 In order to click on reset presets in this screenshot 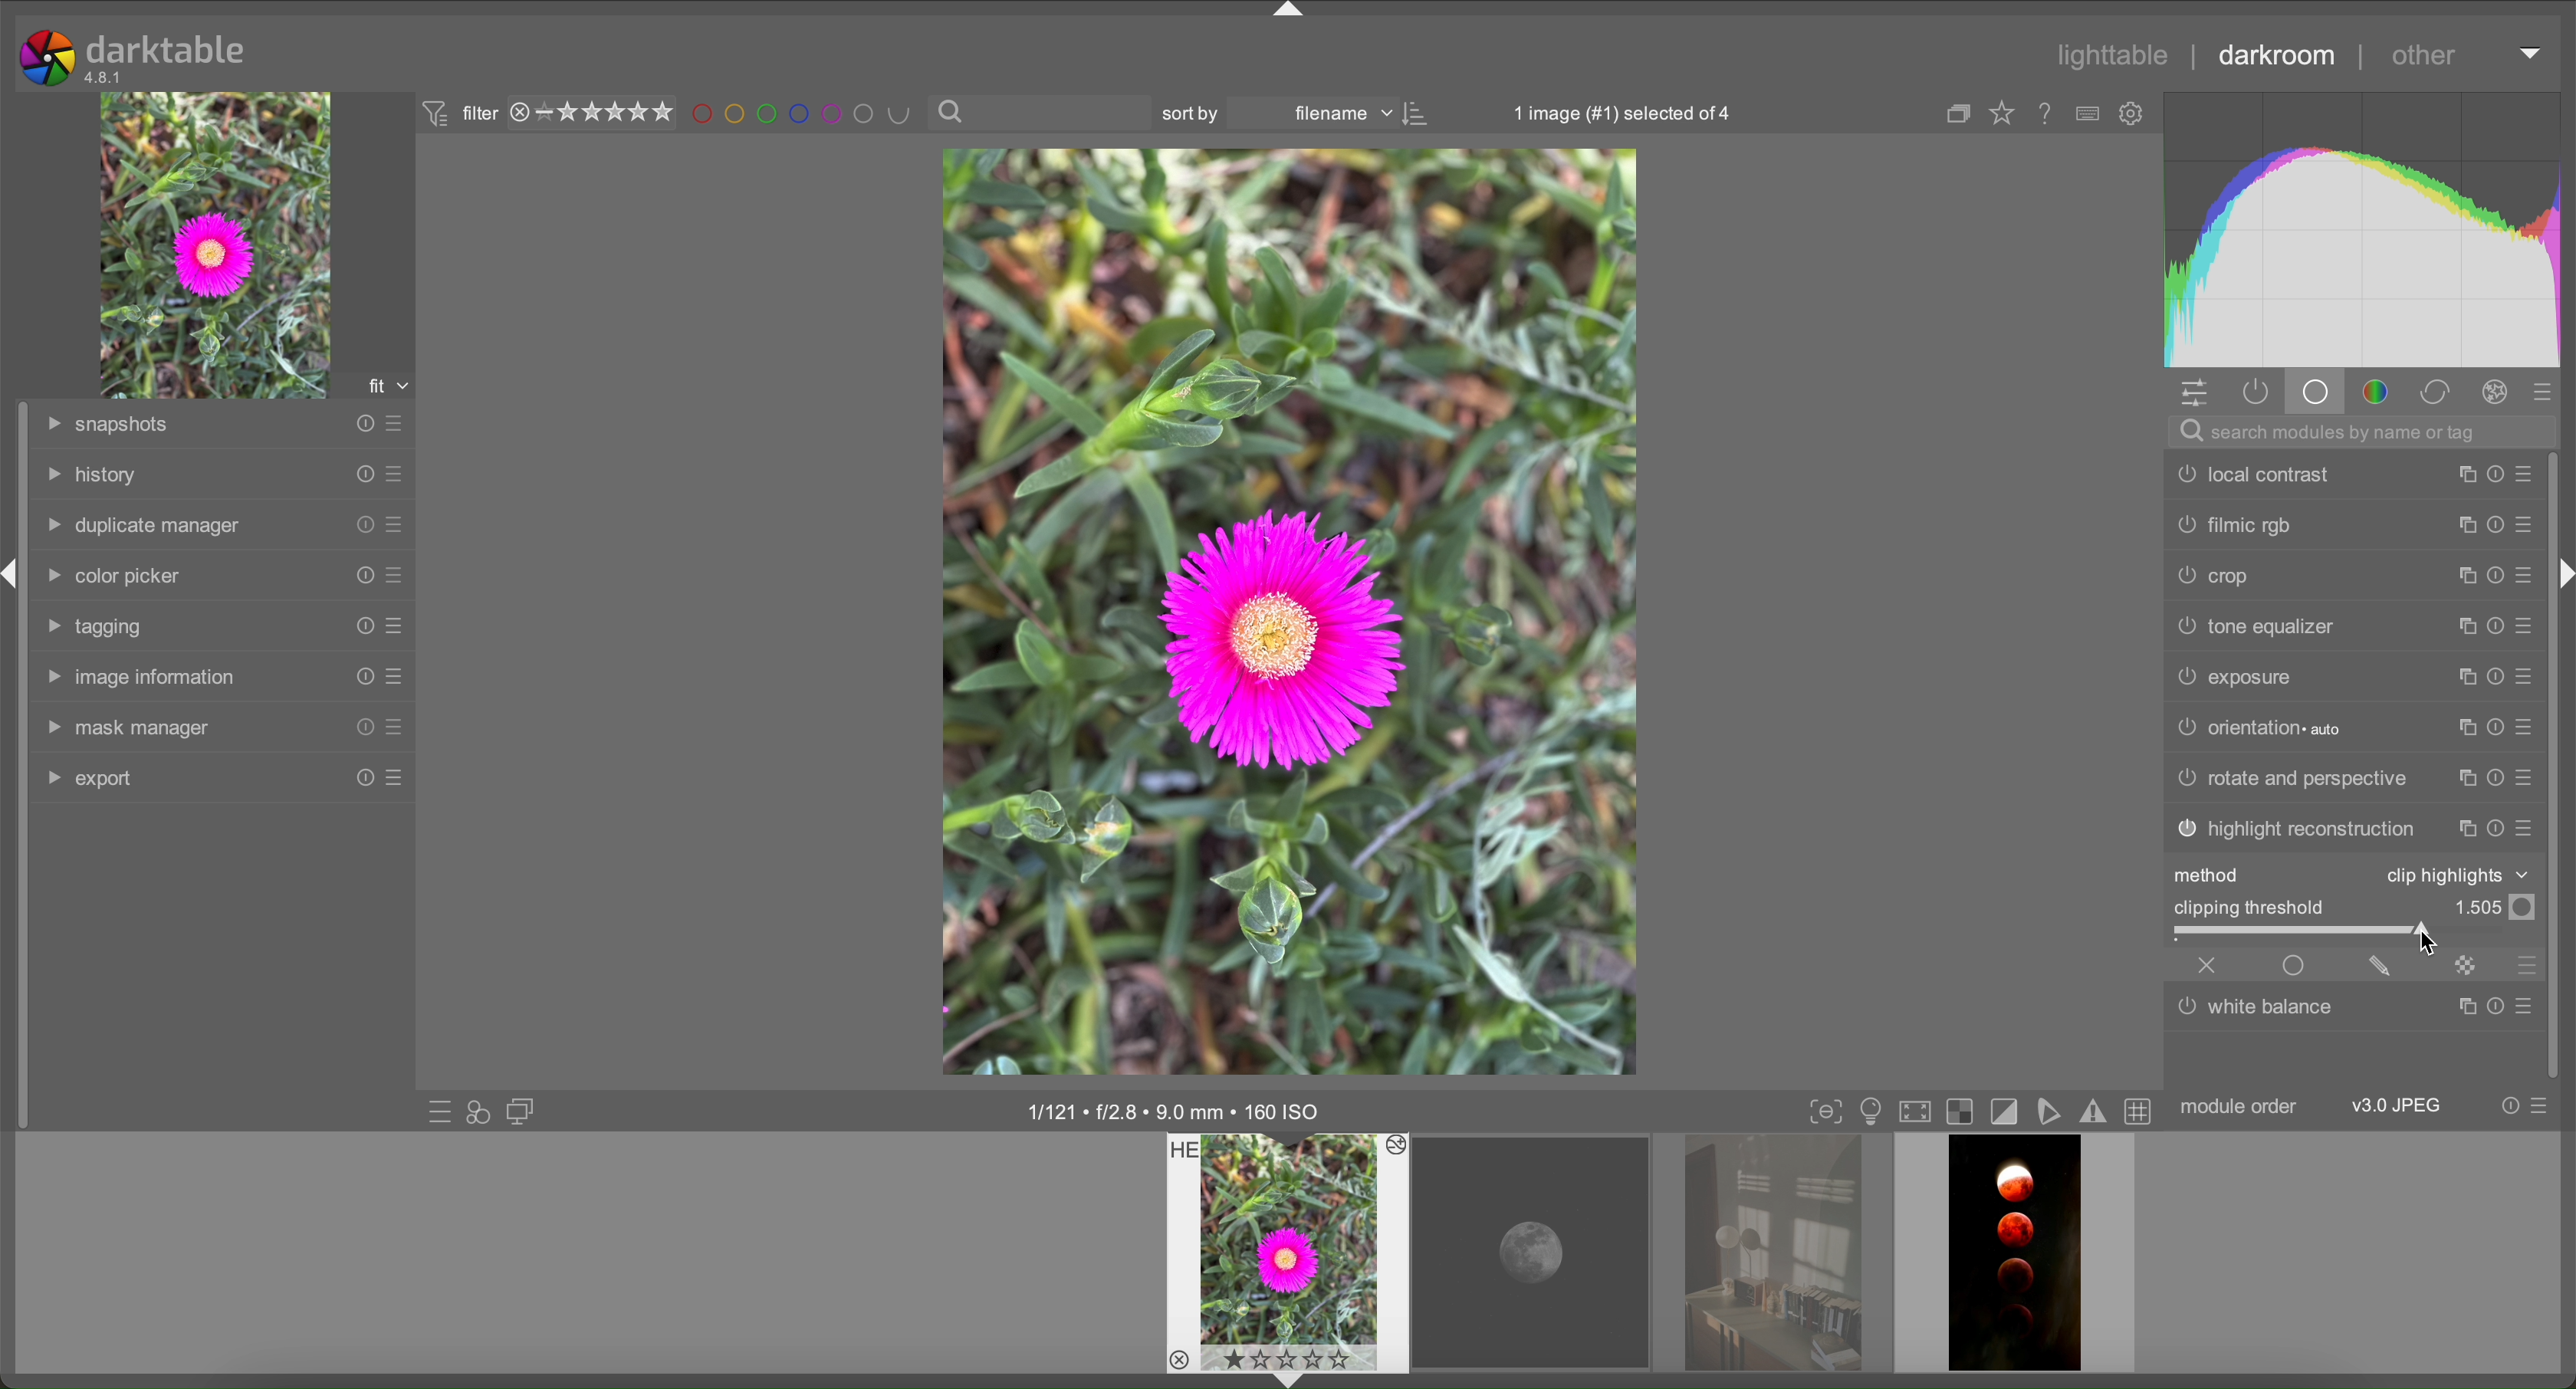, I will do `click(2494, 828)`.